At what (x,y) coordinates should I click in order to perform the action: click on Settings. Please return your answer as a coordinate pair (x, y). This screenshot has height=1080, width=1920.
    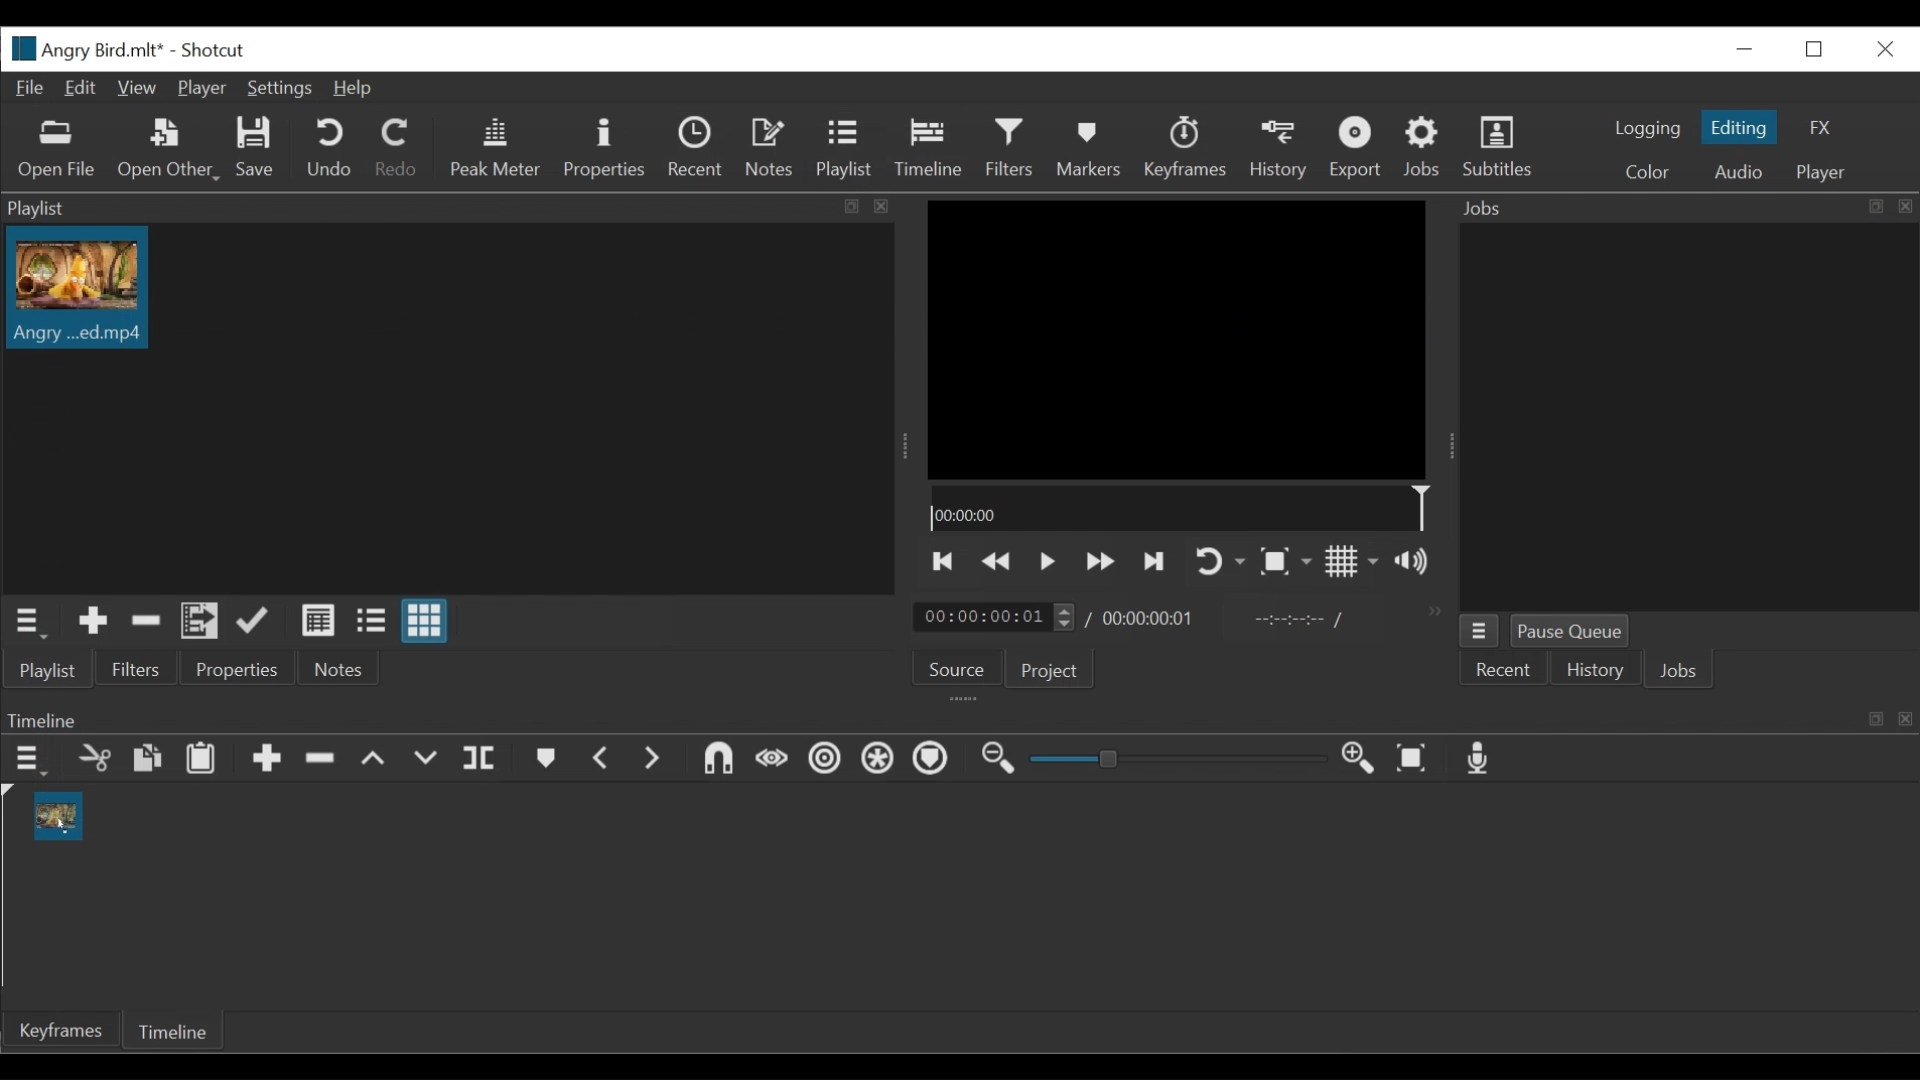
    Looking at the image, I should click on (279, 88).